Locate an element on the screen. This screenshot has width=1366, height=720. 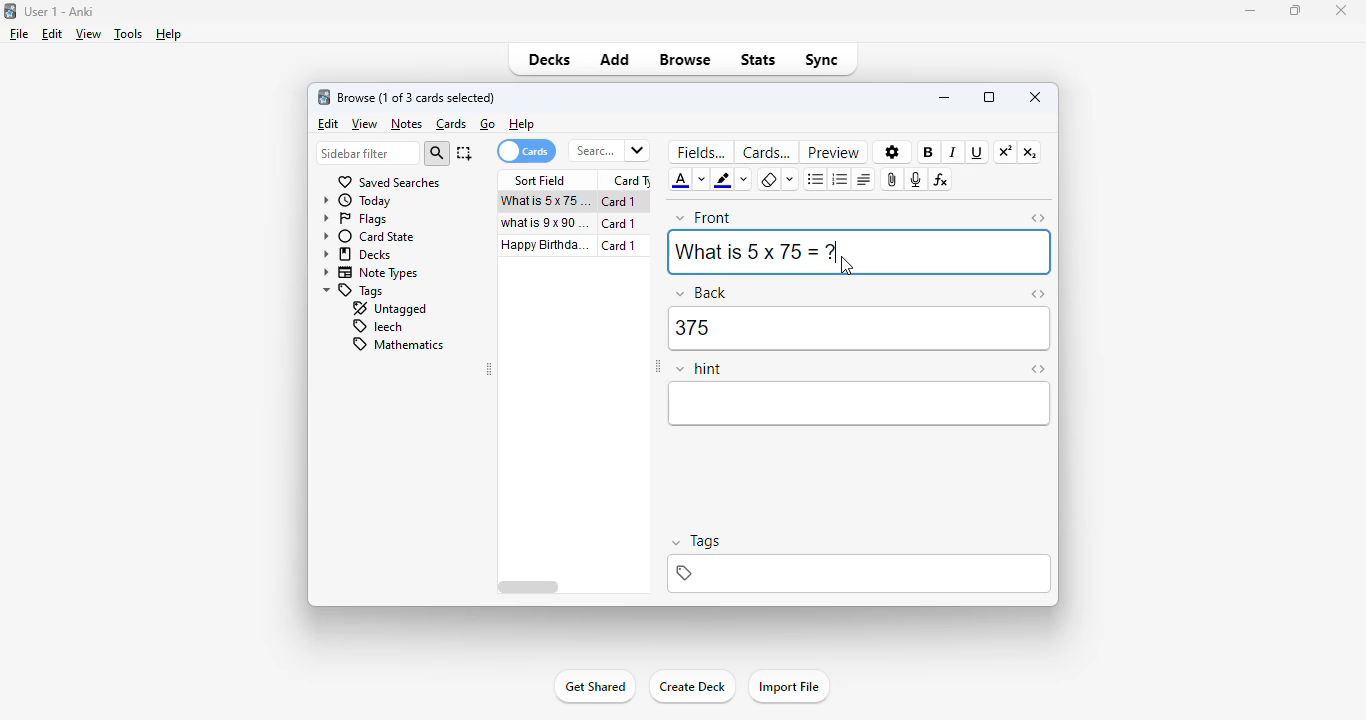
hint is located at coordinates (699, 370).